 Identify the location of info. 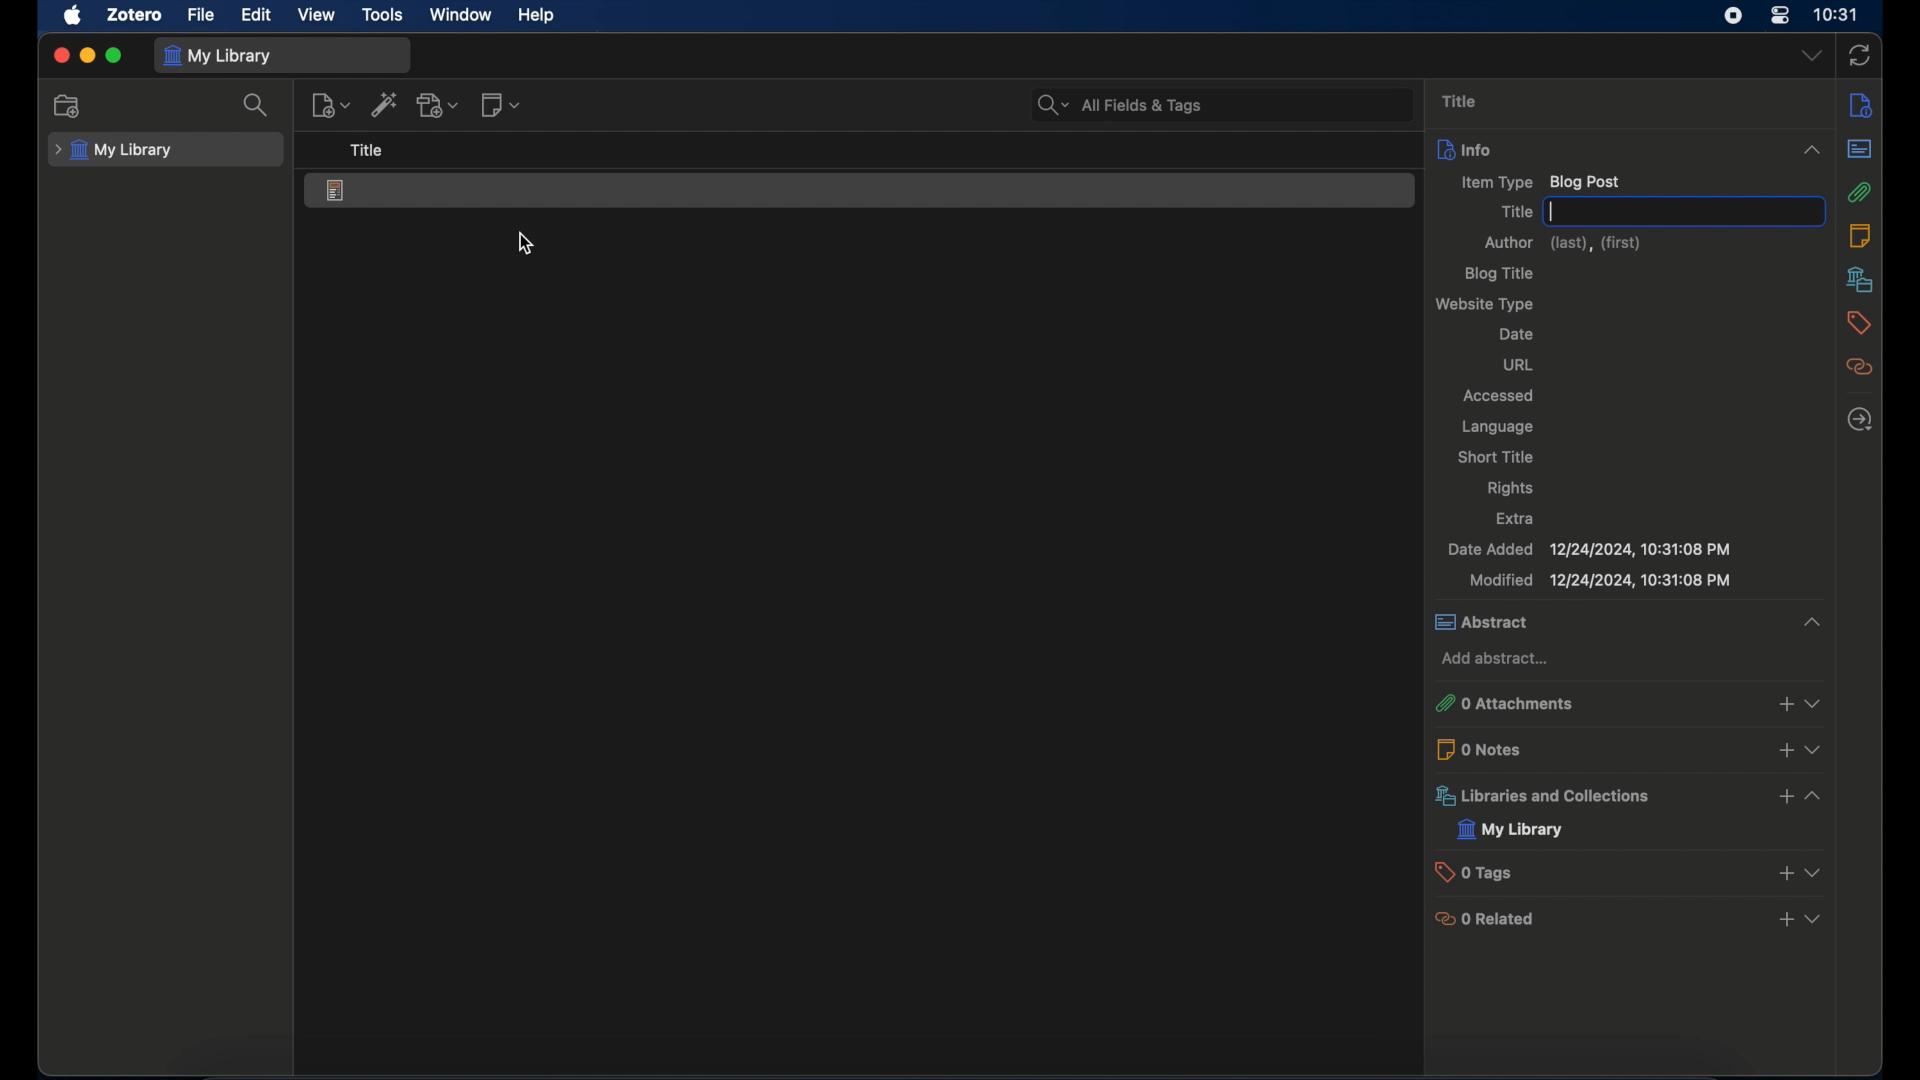
(1631, 148).